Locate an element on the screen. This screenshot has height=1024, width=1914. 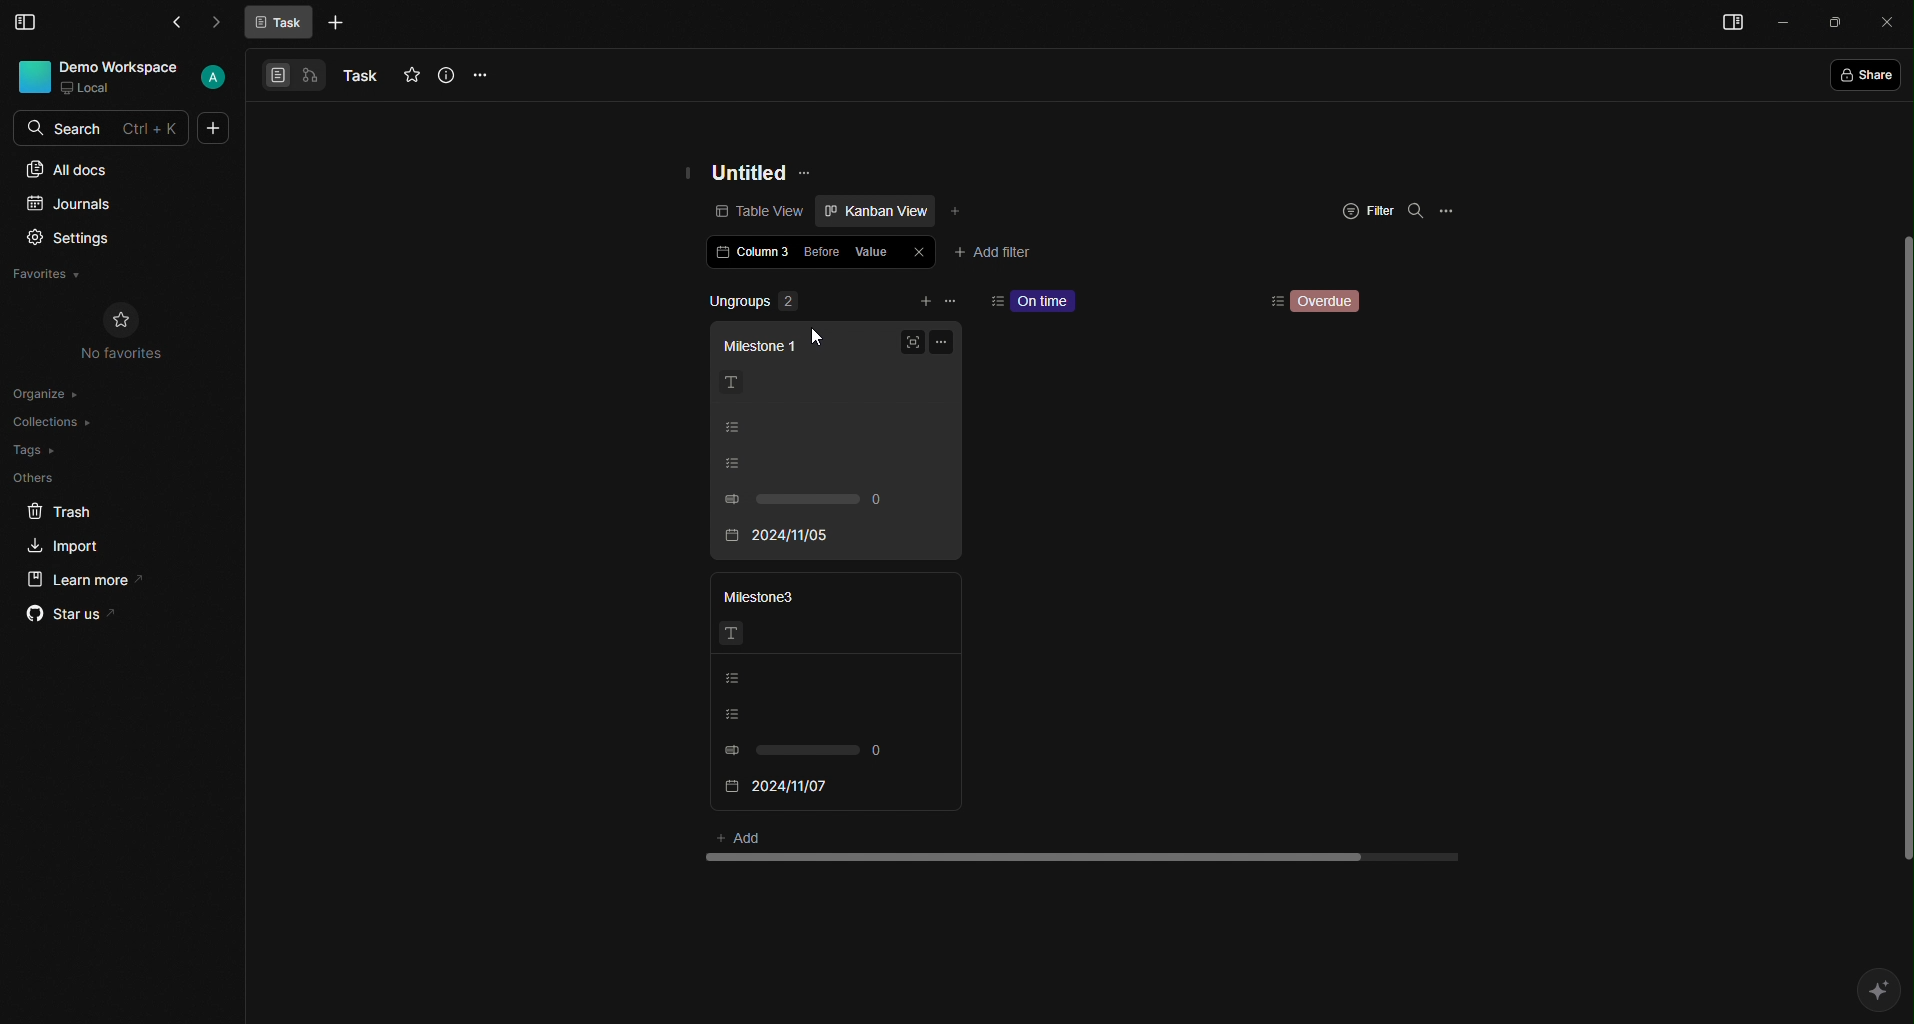
No Favorites is located at coordinates (122, 333).